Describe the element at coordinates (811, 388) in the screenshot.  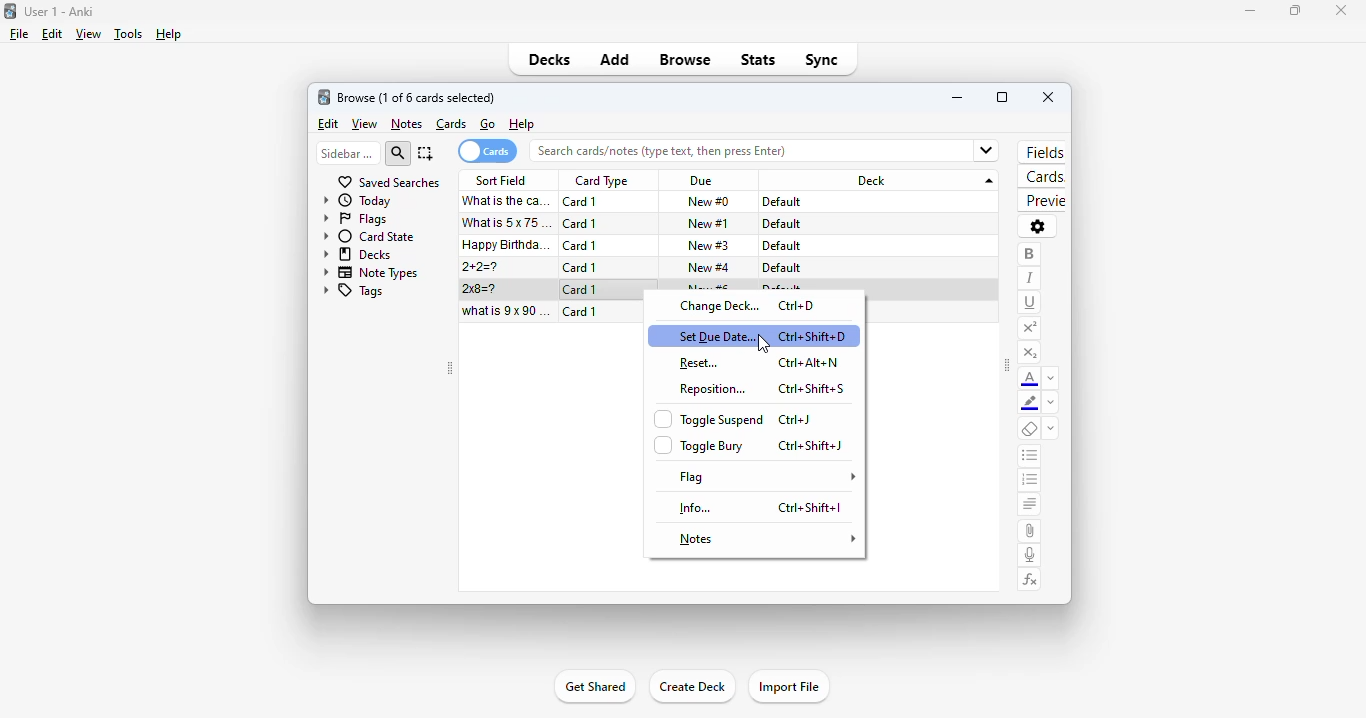
I see `Ctrl+Shift+S` at that location.